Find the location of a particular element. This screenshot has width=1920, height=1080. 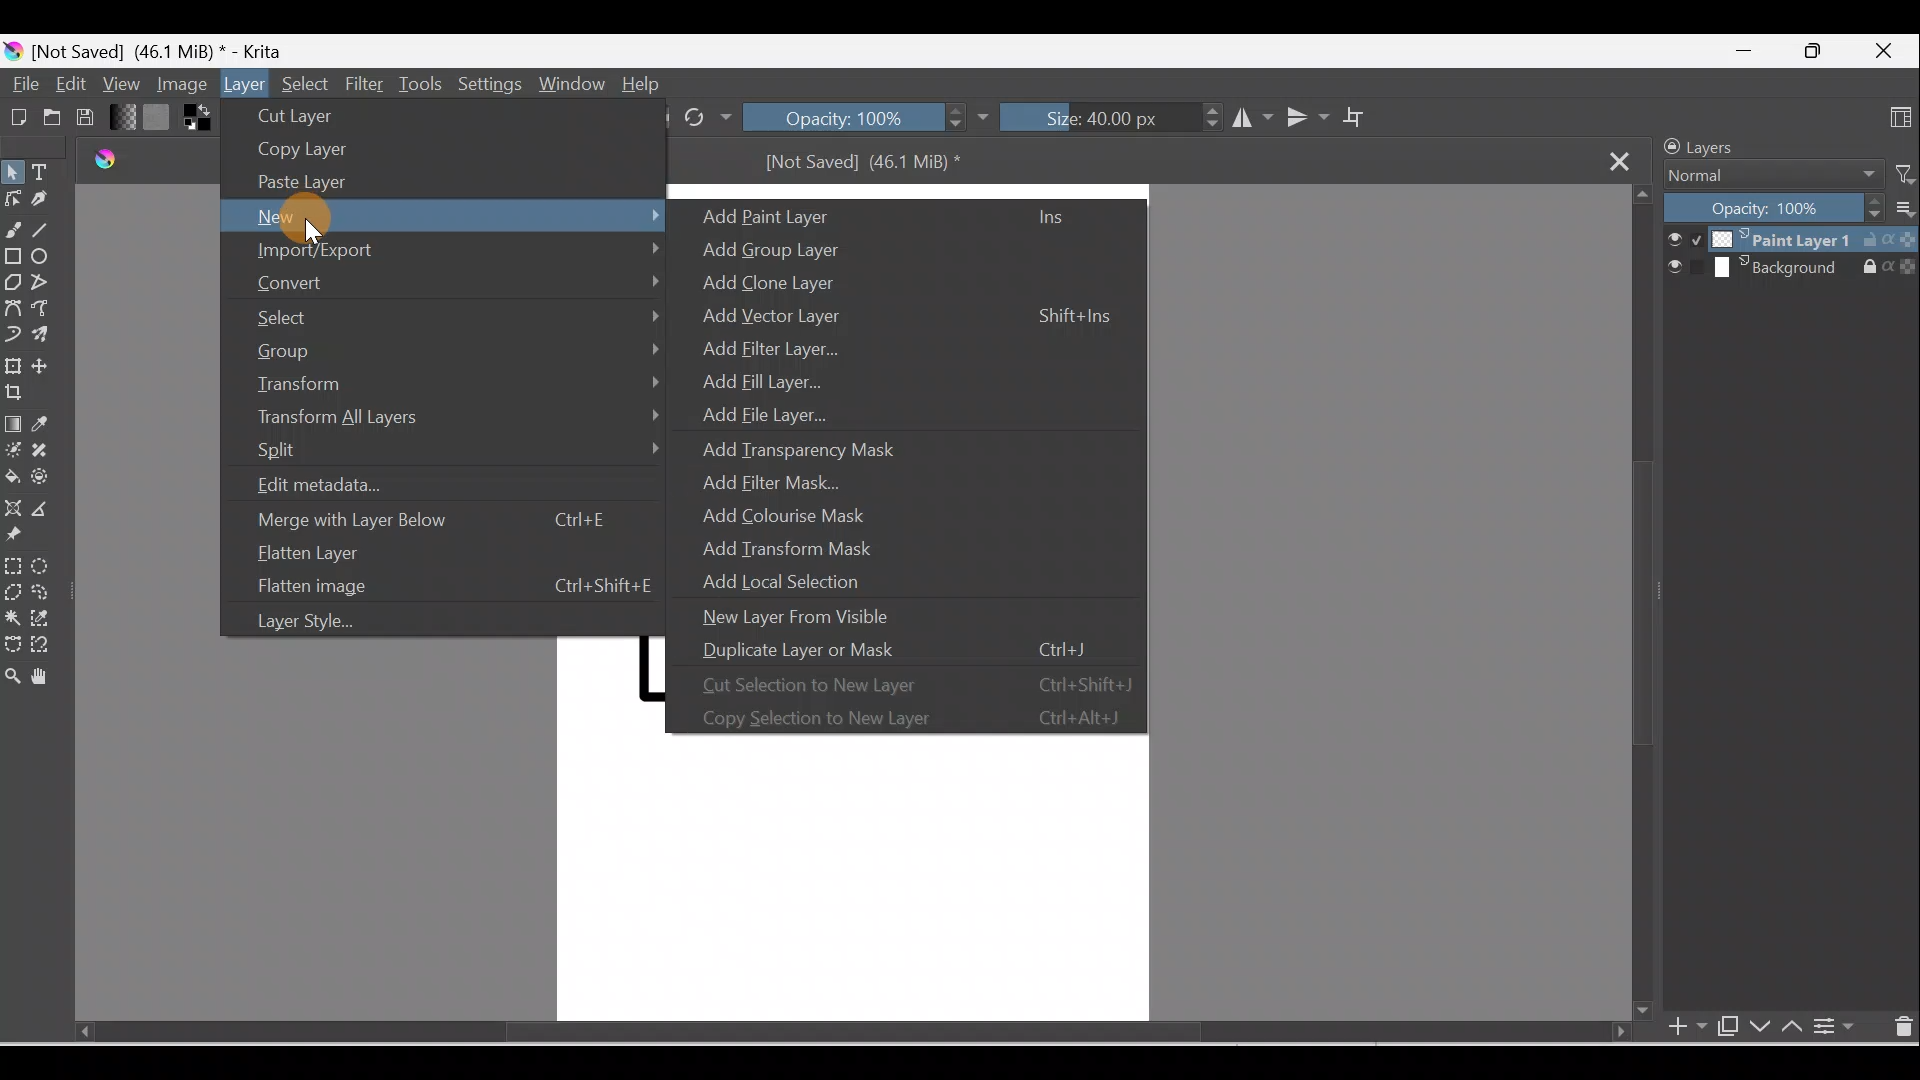

Cut layer is located at coordinates (321, 115).